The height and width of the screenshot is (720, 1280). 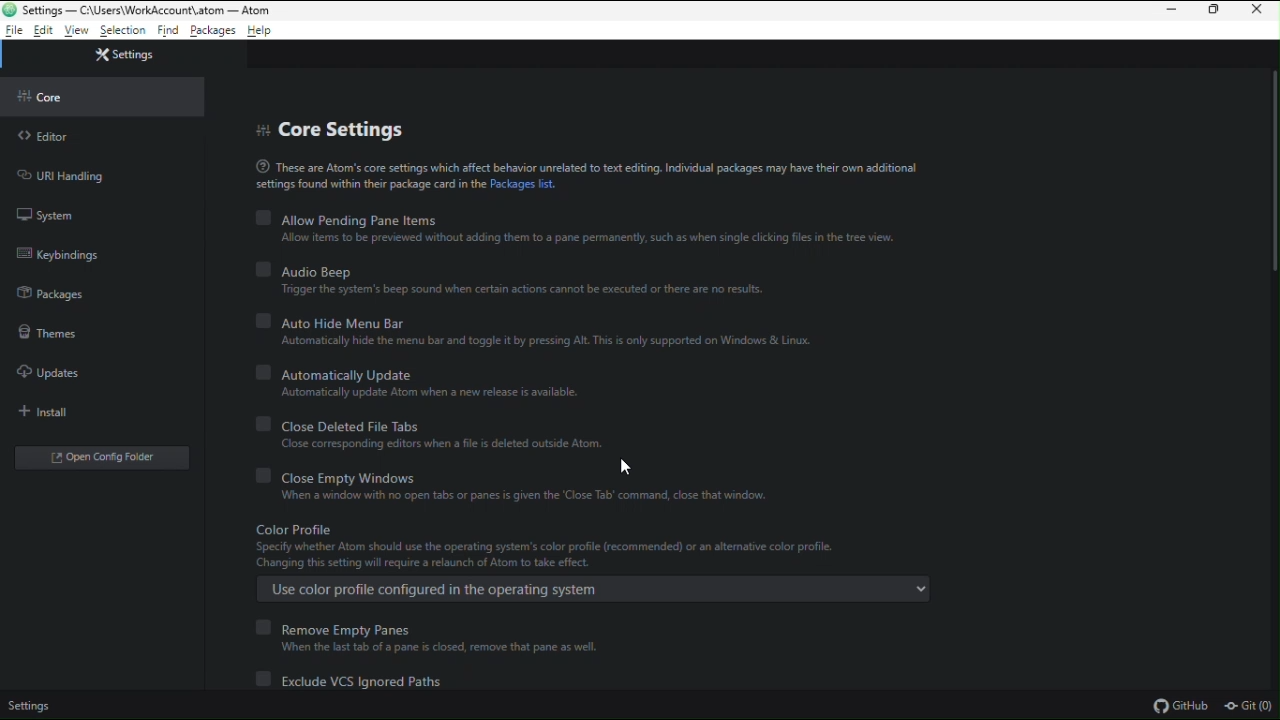 What do you see at coordinates (267, 30) in the screenshot?
I see `Help ` at bounding box center [267, 30].